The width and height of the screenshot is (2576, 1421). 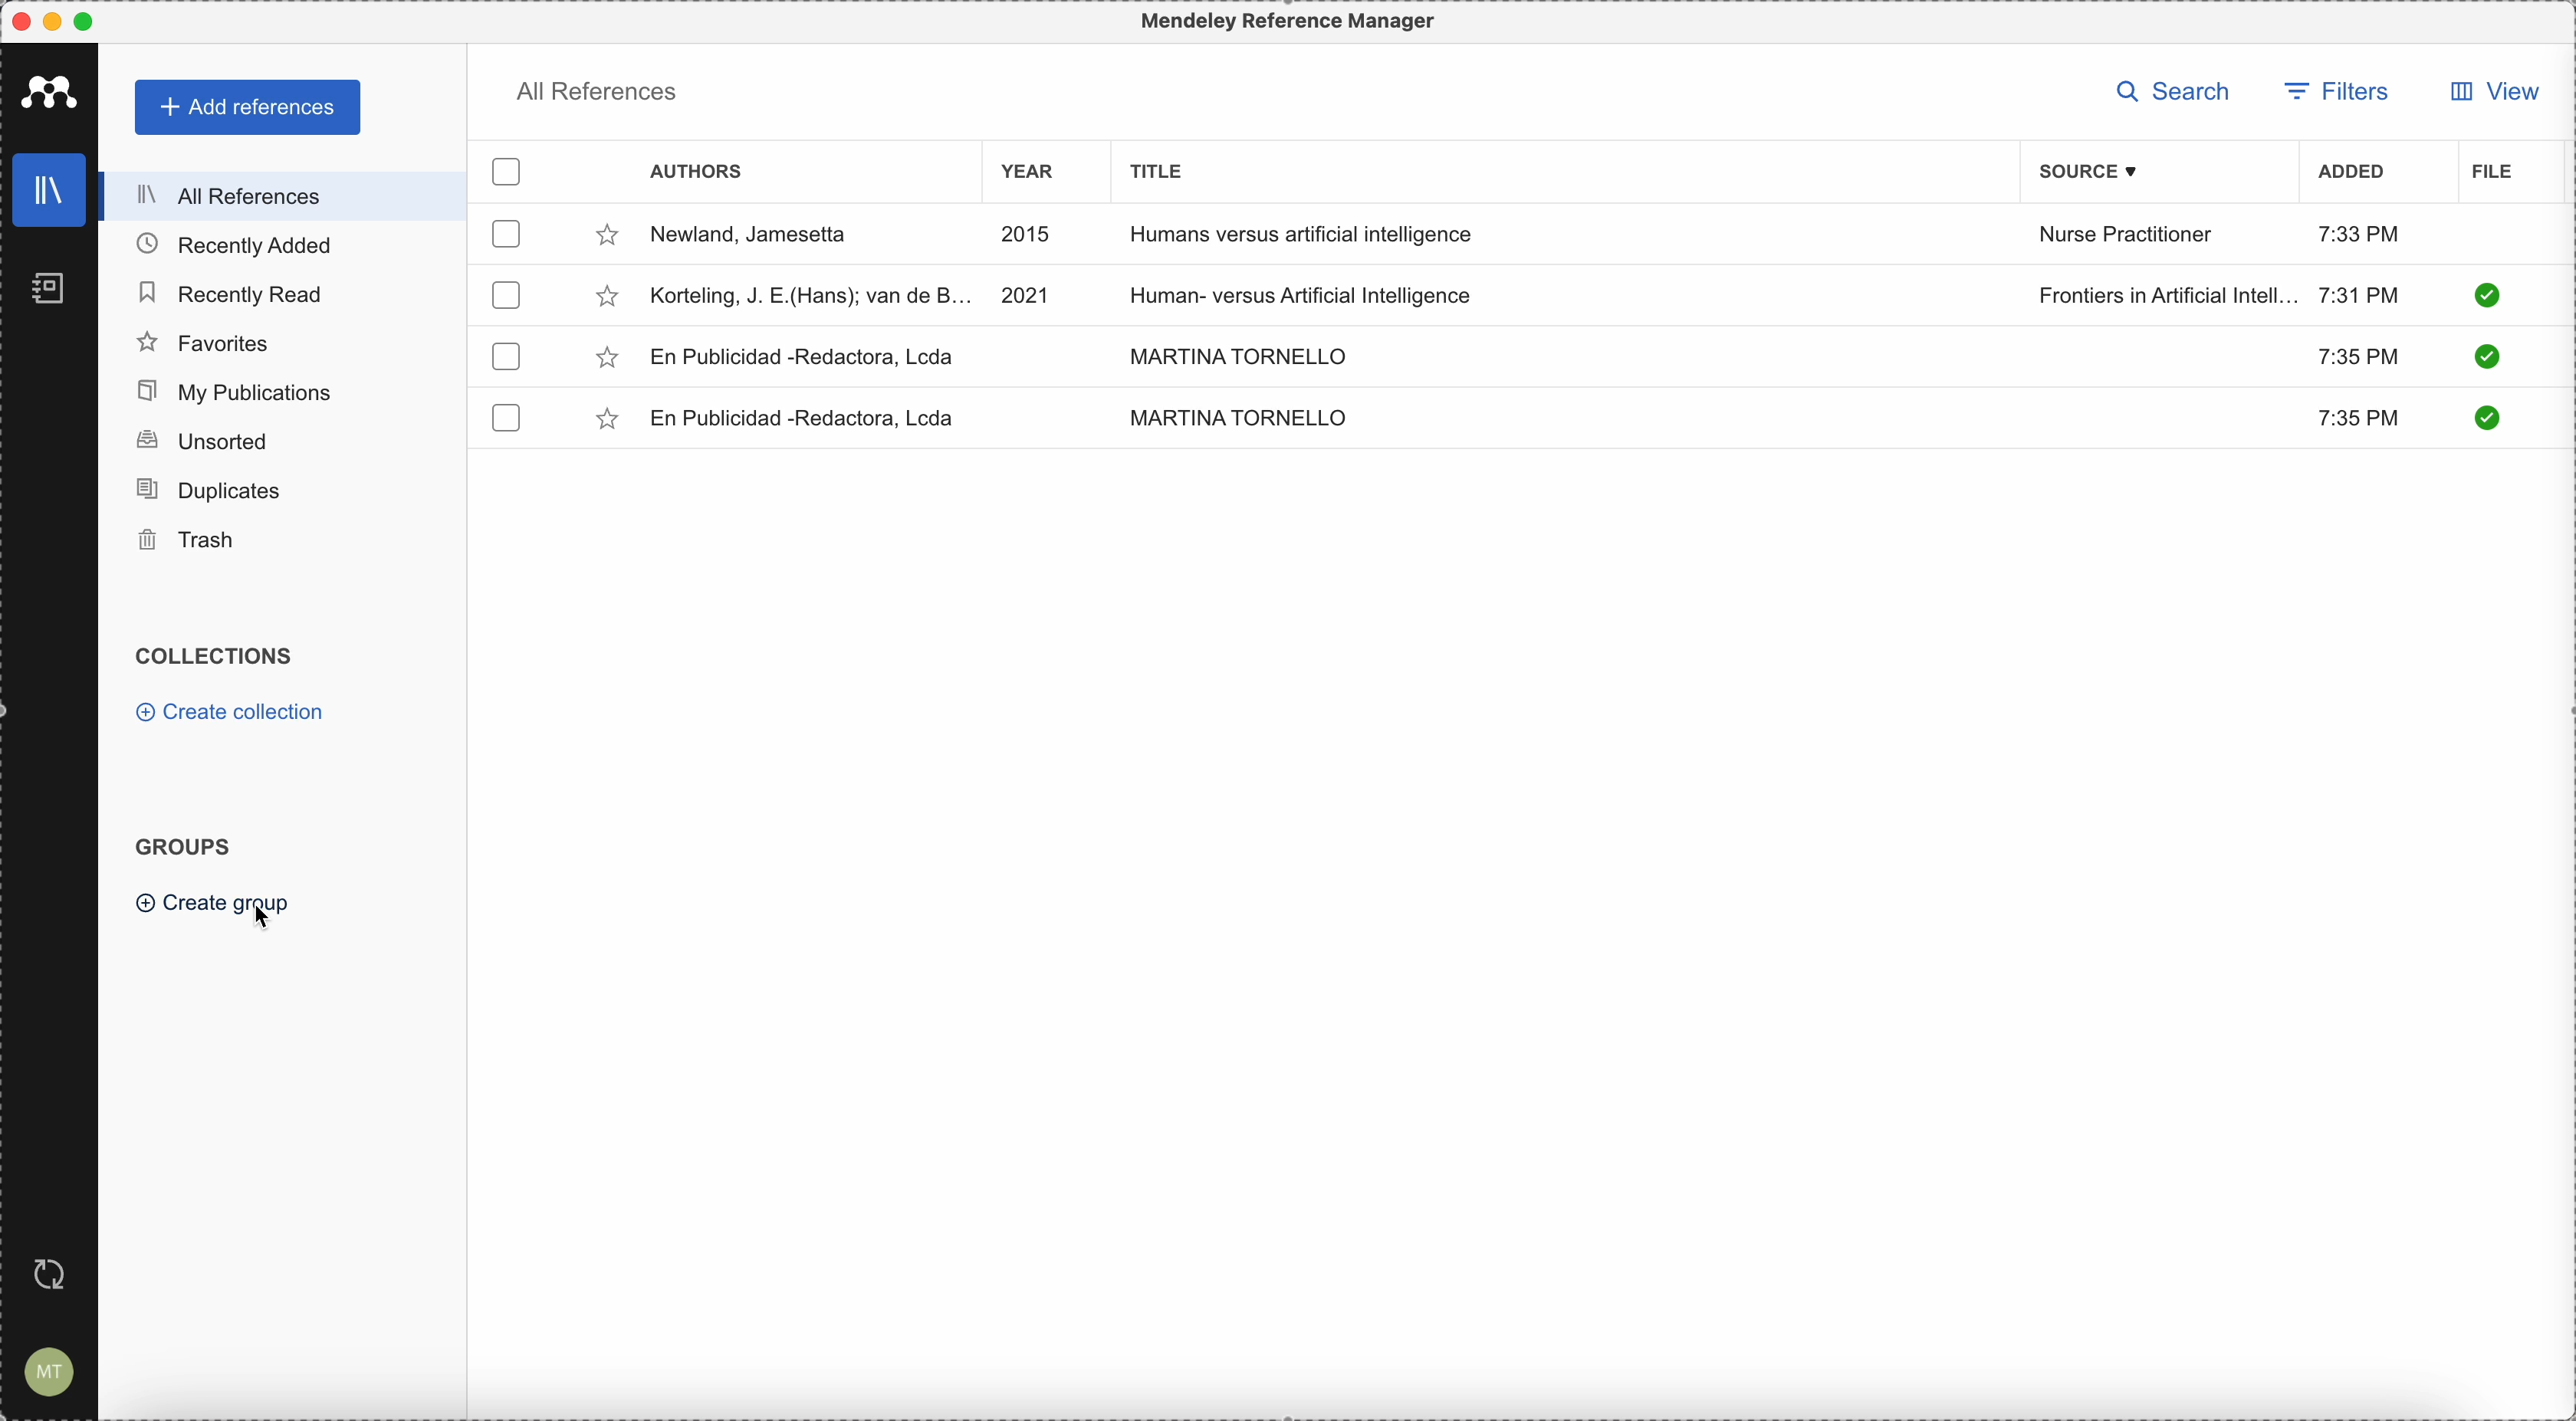 I want to click on Mendeley icon, so click(x=50, y=88).